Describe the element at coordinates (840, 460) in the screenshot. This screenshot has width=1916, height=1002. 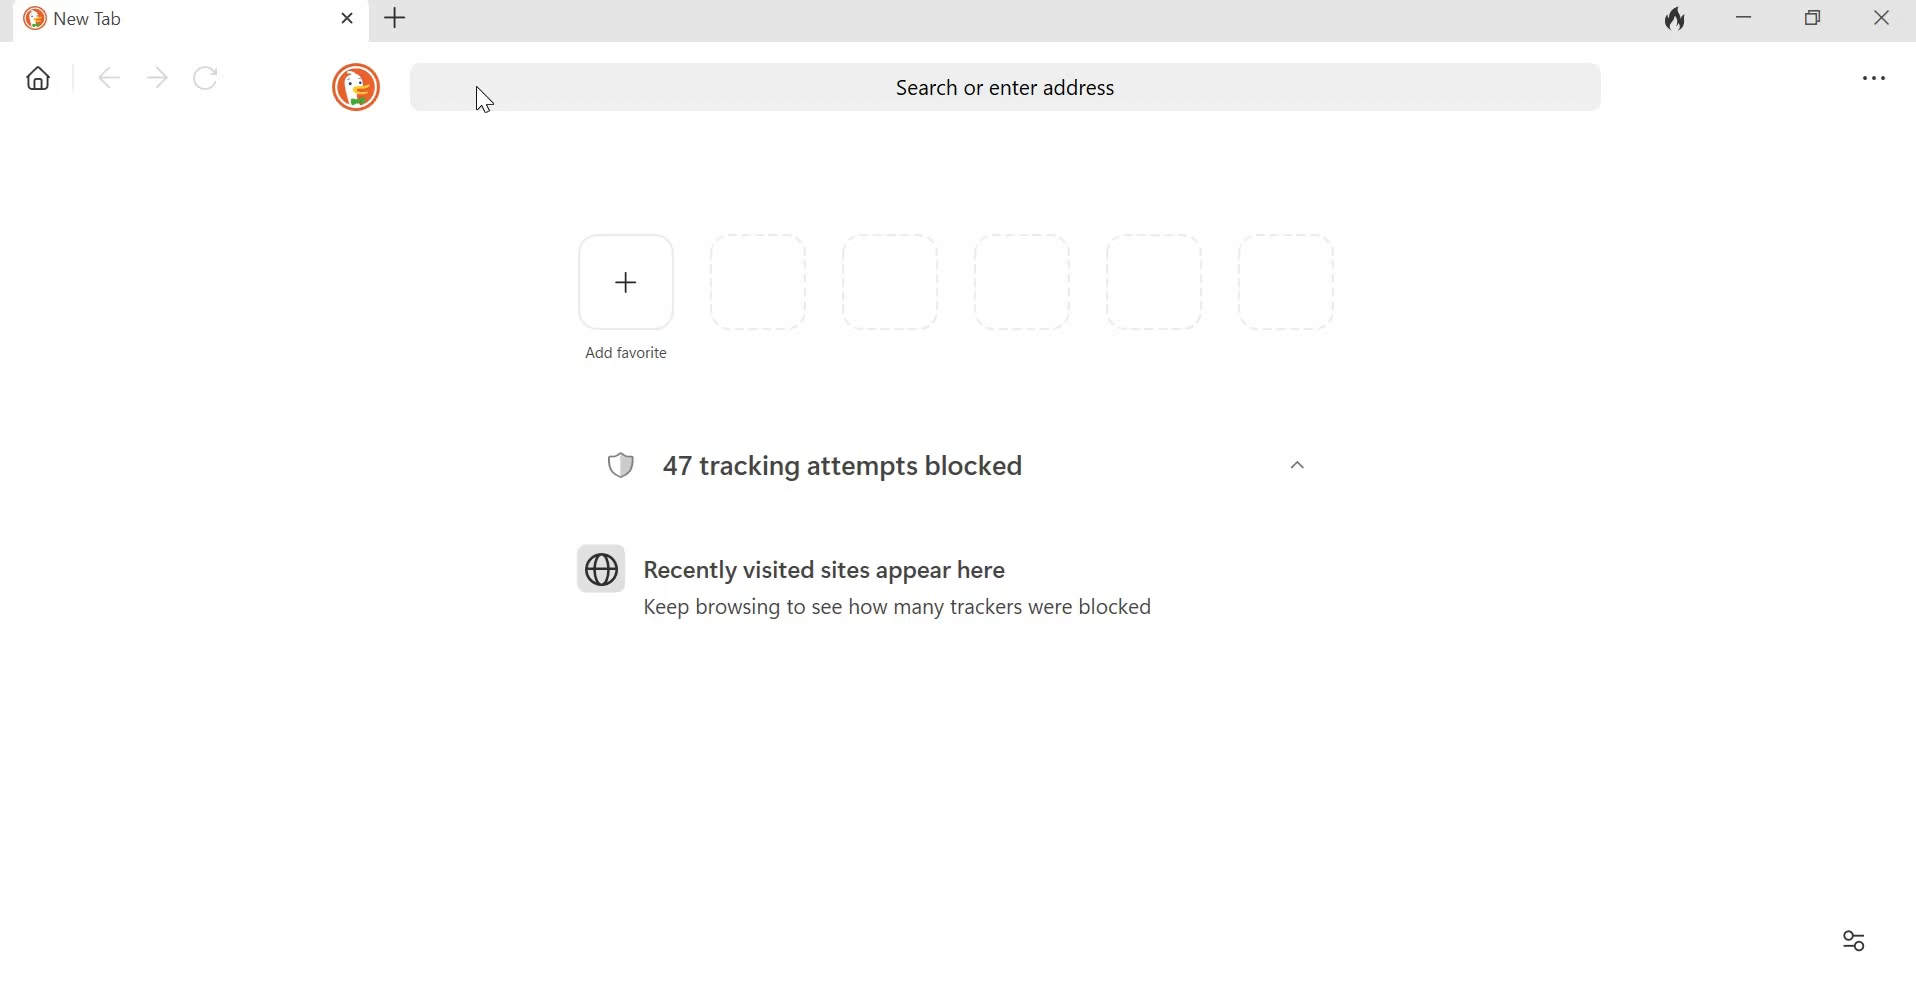
I see `47 tracking attempts blocked` at that location.